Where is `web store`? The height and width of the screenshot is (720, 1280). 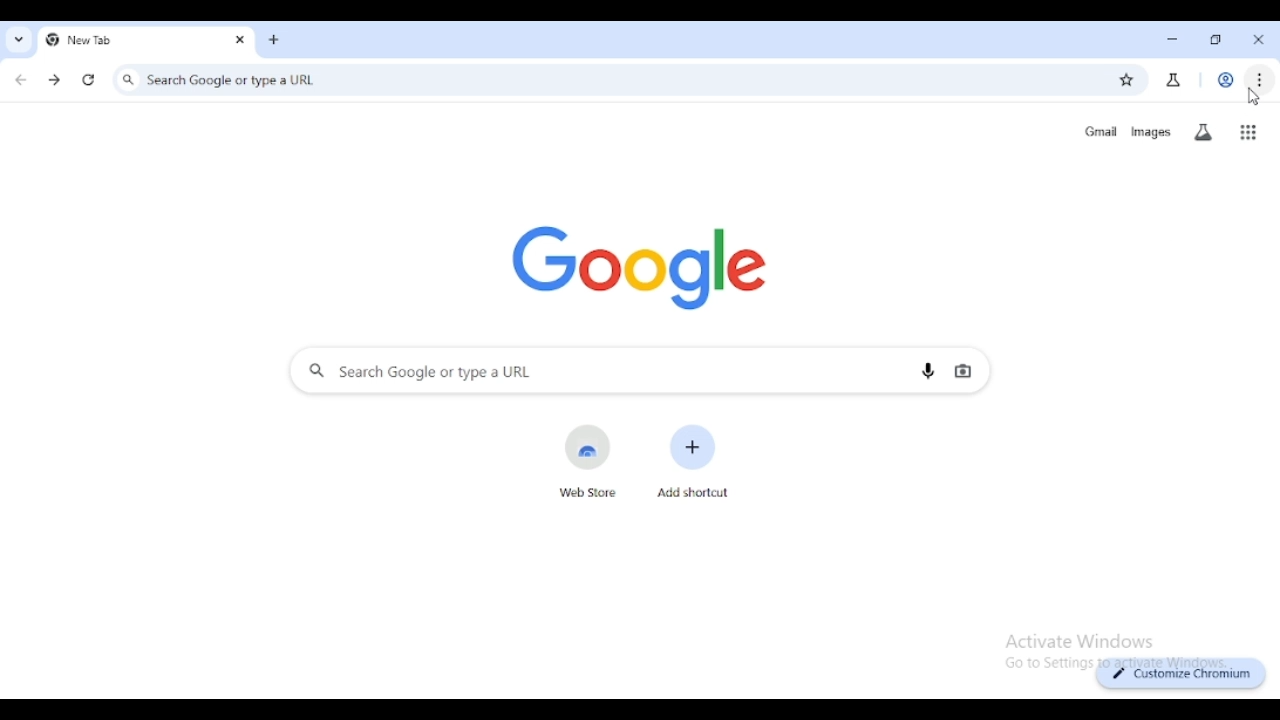
web store is located at coordinates (589, 461).